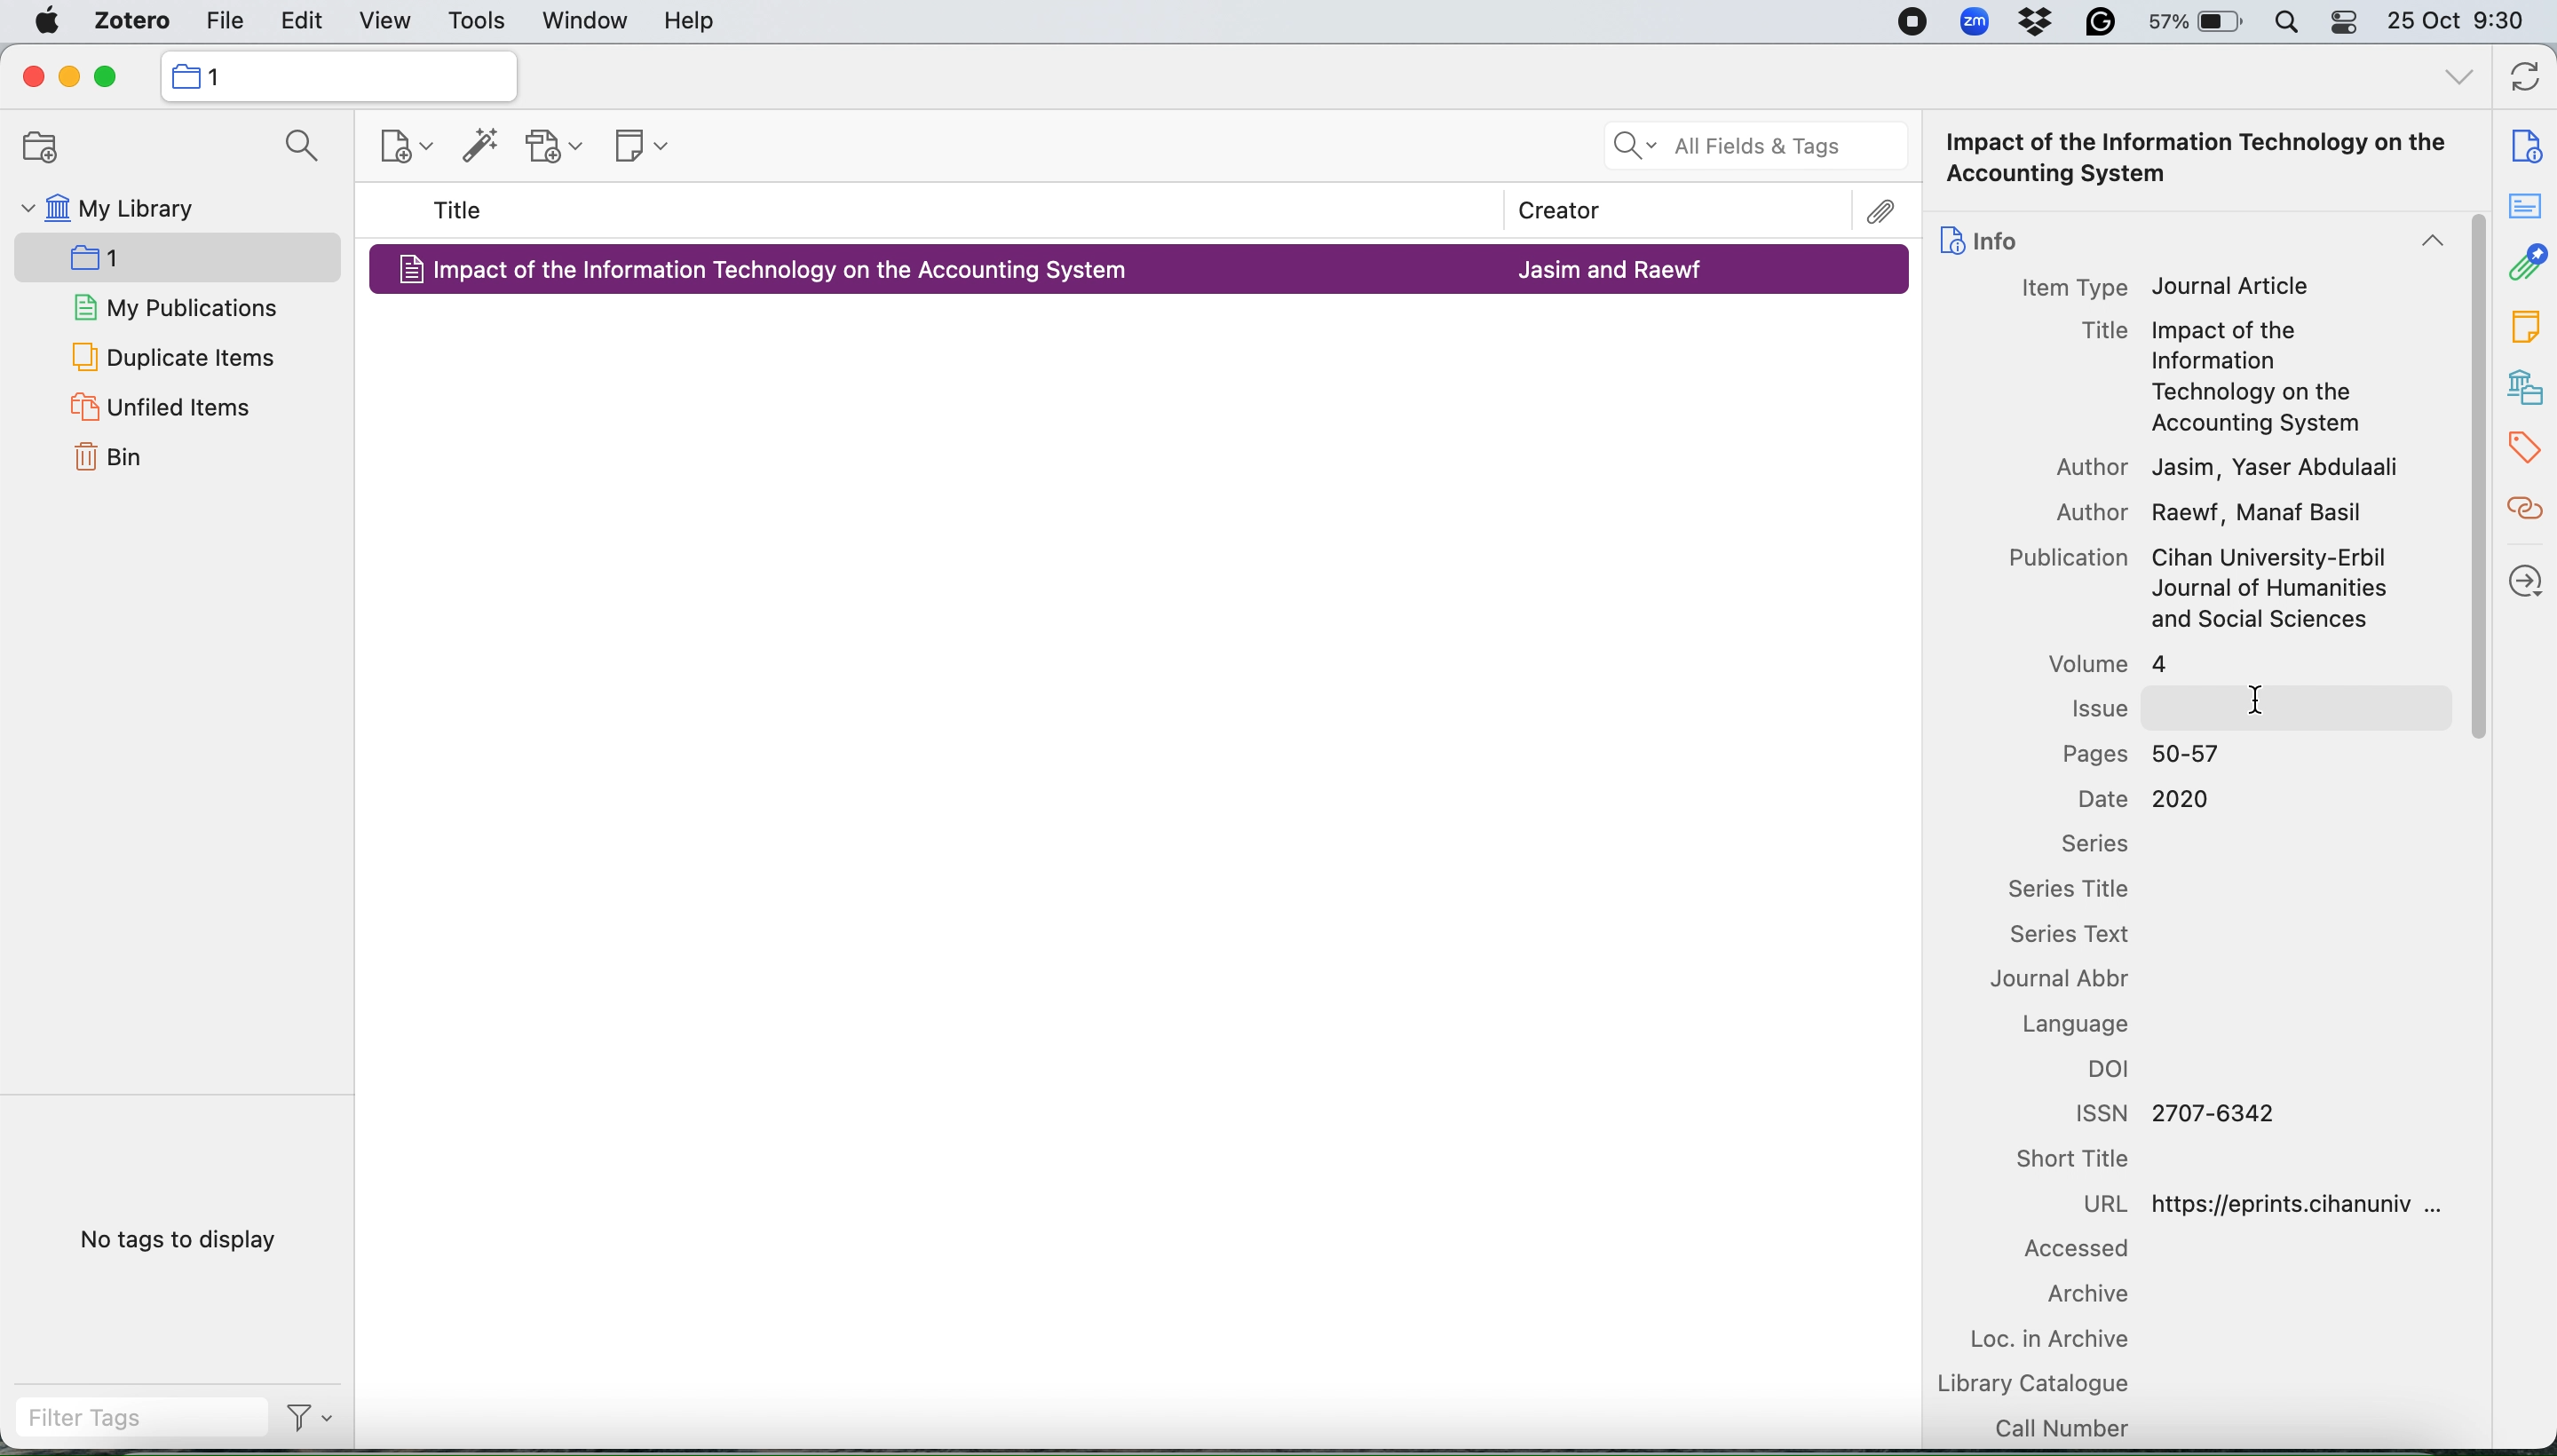 The image size is (2557, 1456). I want to click on 25 Oct 9:30, so click(2463, 23).